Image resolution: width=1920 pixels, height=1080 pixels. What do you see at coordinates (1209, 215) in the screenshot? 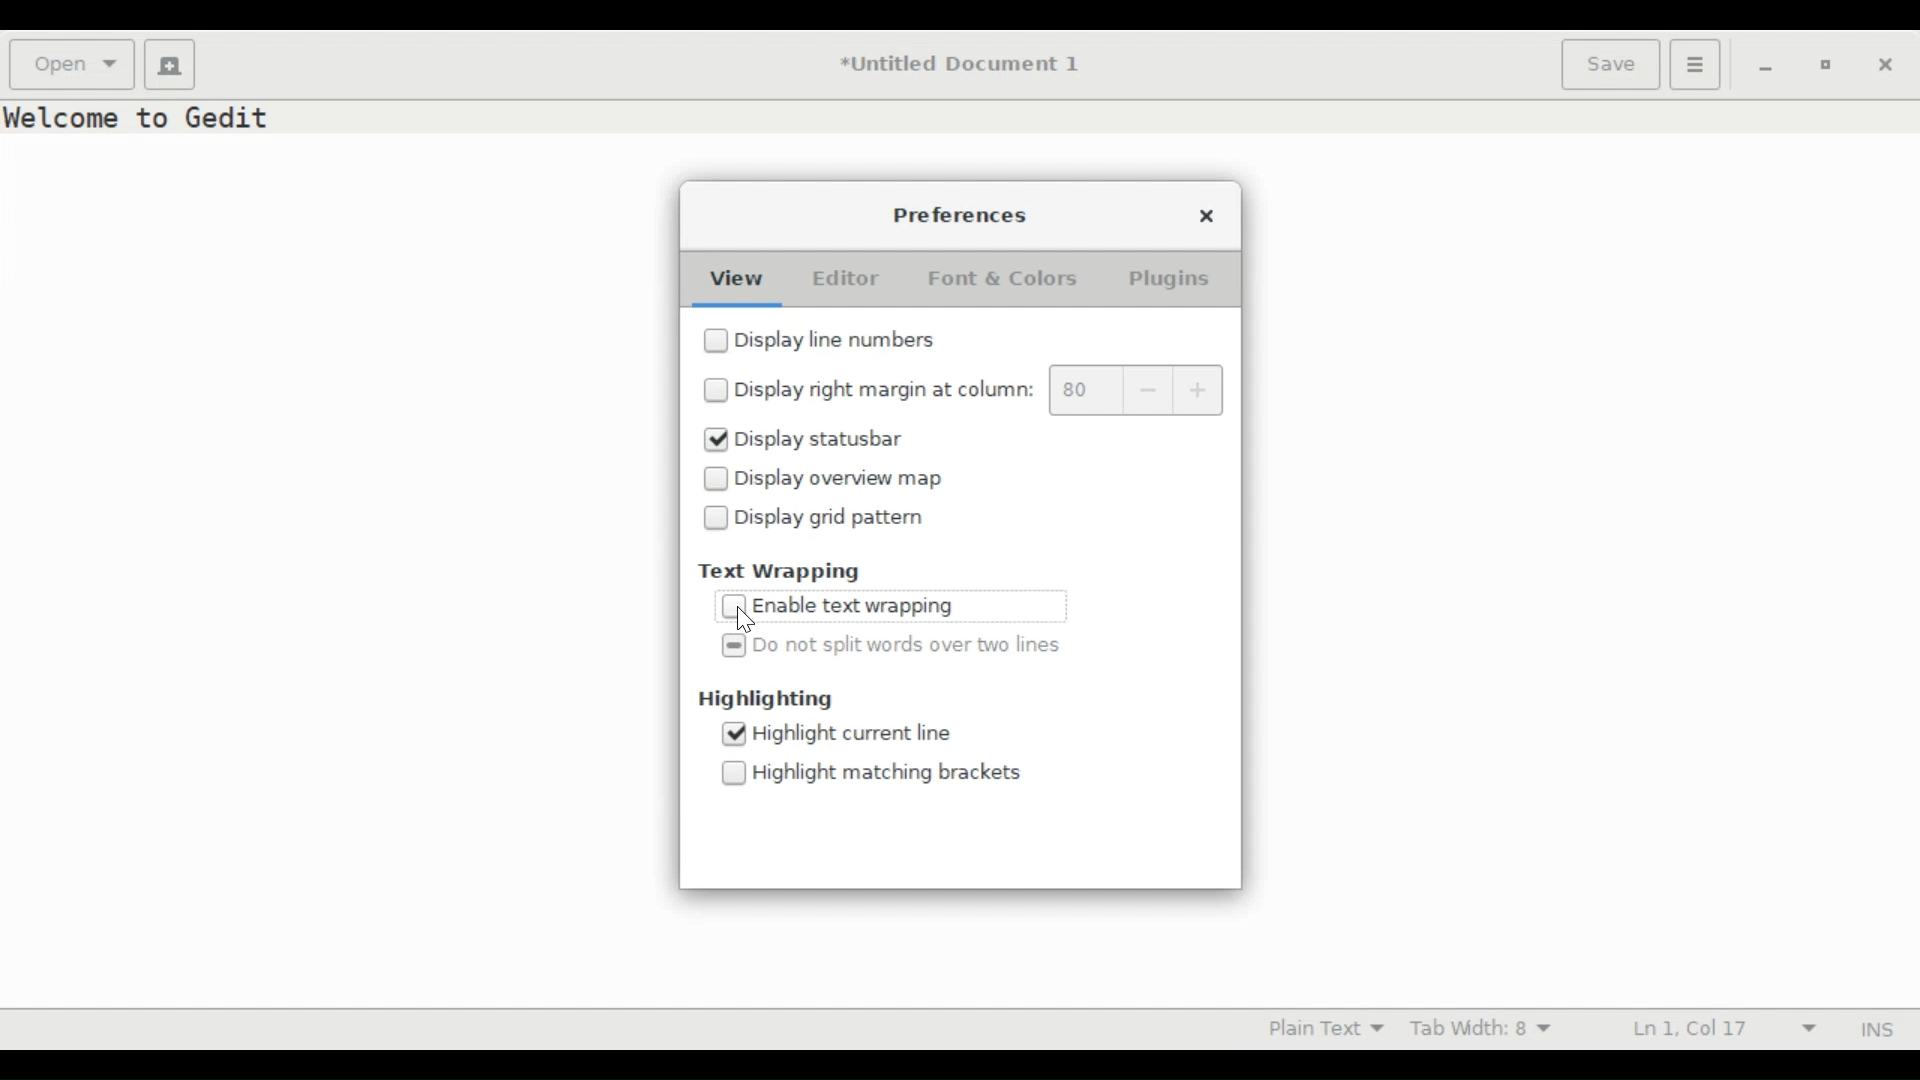
I see `close` at bounding box center [1209, 215].